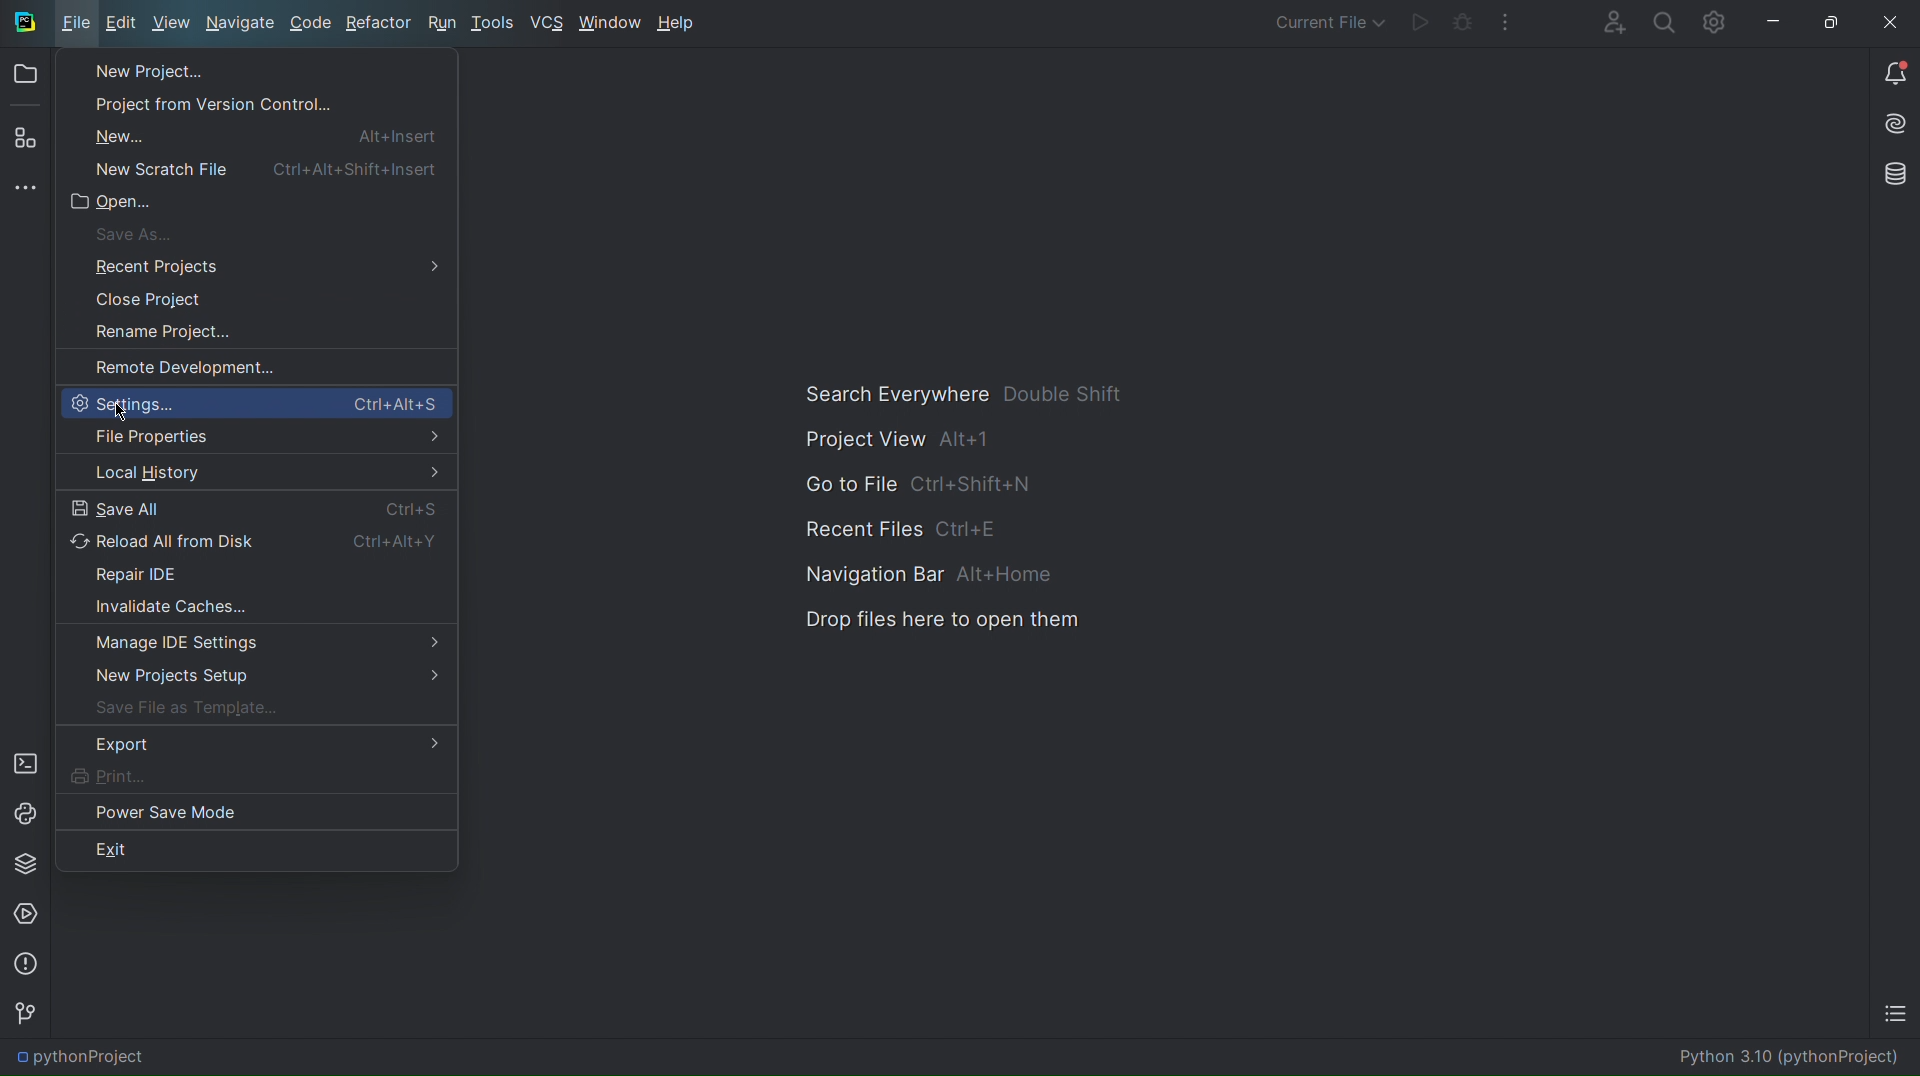  Describe the element at coordinates (1605, 22) in the screenshot. I see `Account` at that location.